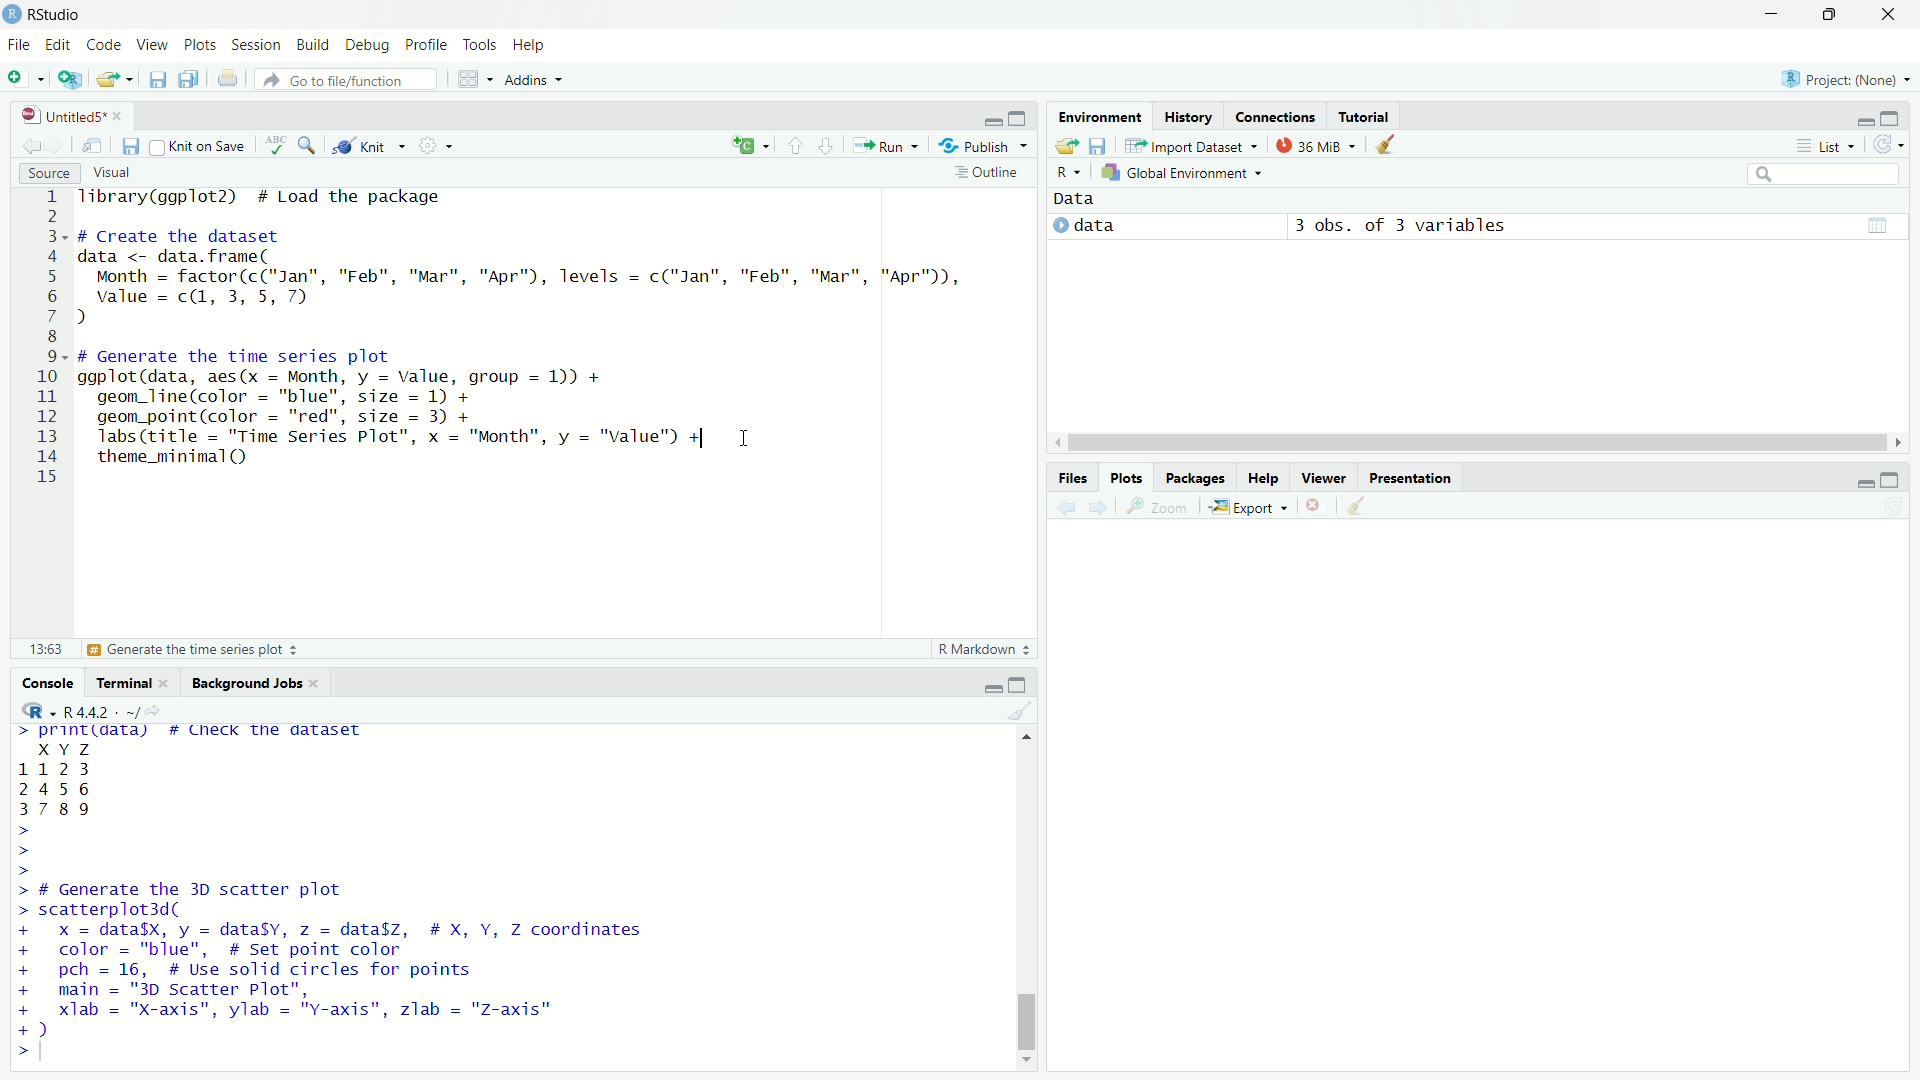  I want to click on maximize, so click(1019, 685).